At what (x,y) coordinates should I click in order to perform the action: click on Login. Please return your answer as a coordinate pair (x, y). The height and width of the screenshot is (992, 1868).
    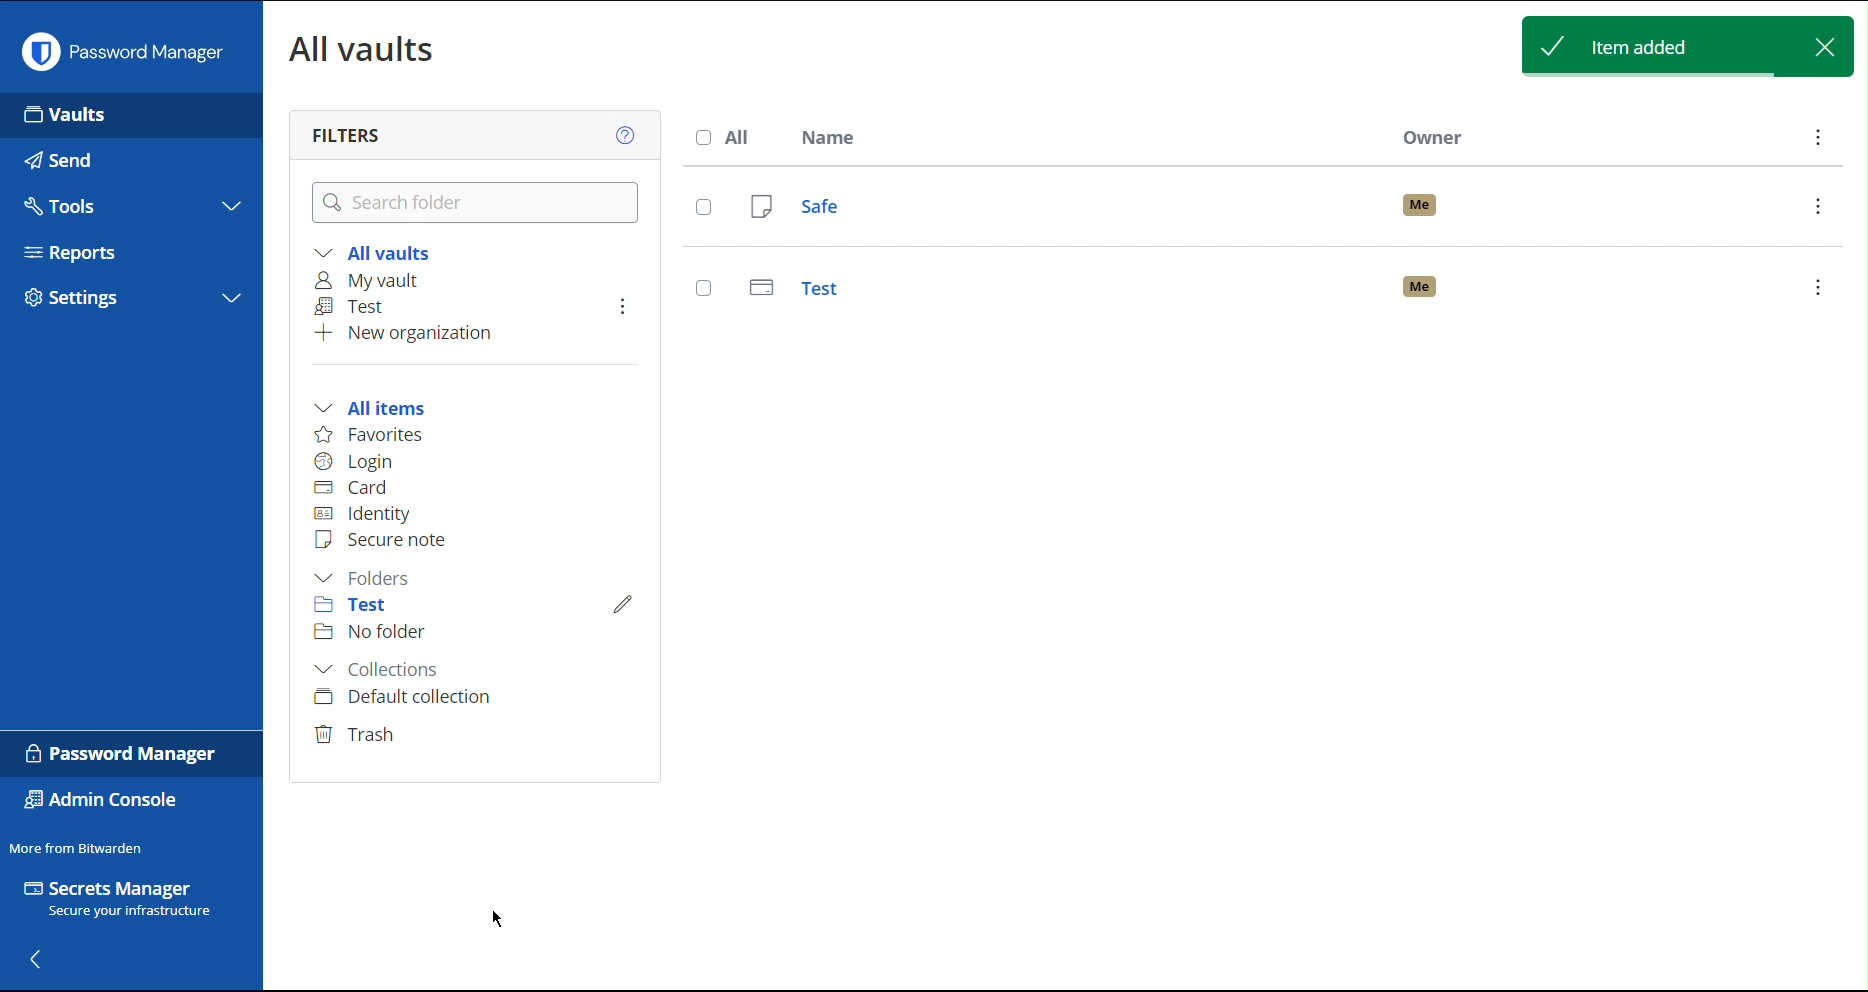
    Looking at the image, I should click on (354, 459).